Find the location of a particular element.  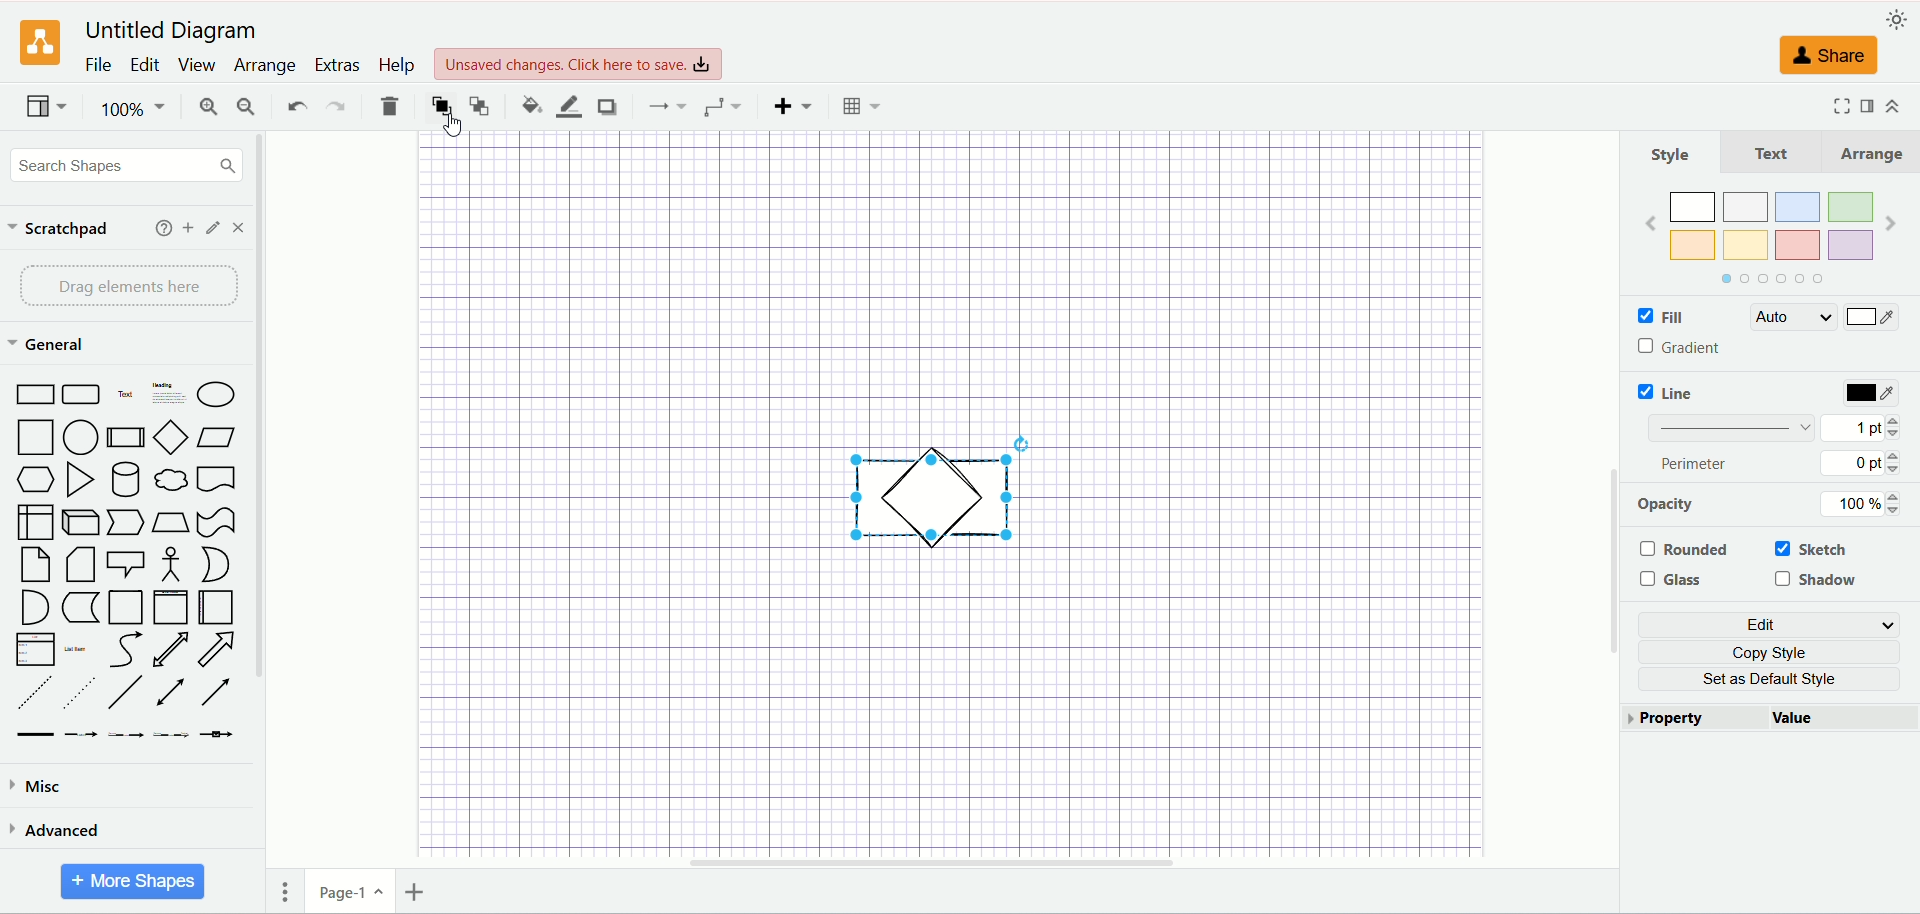

Fullscreen is located at coordinates (1829, 107).